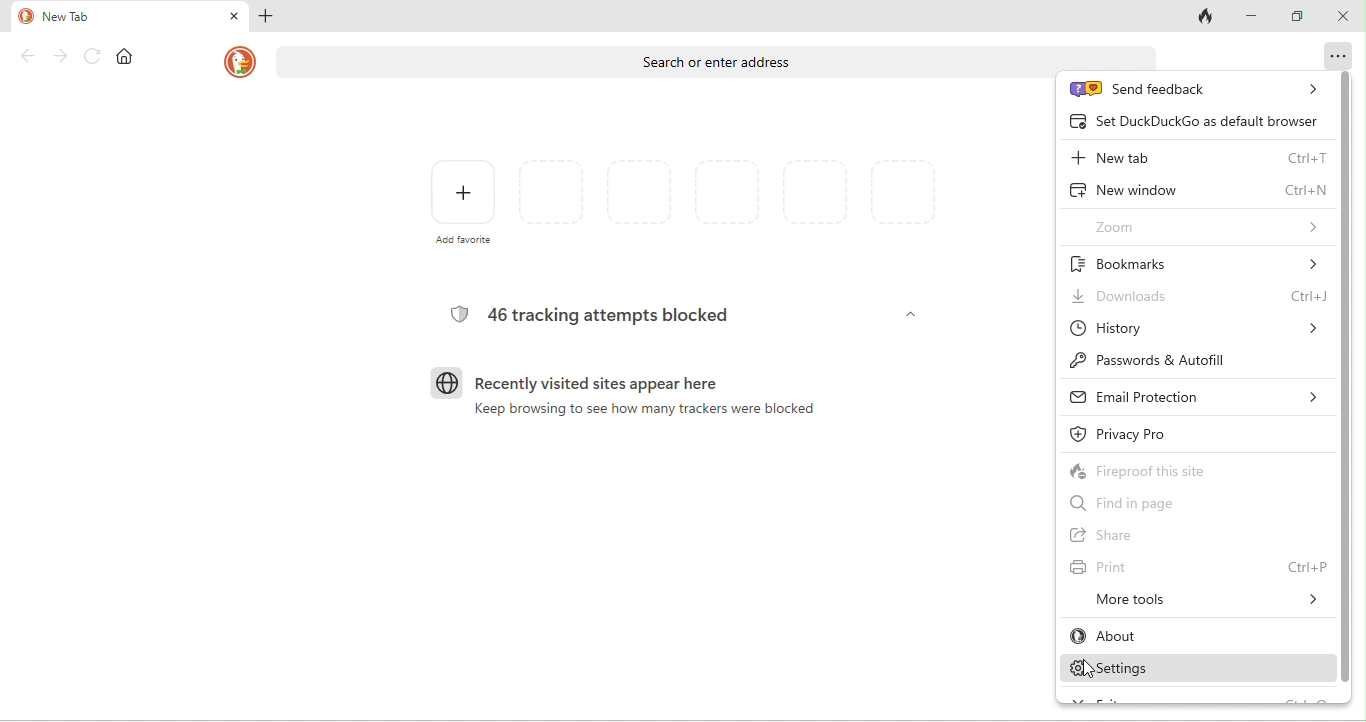 The width and height of the screenshot is (1366, 722). Describe the element at coordinates (1345, 20) in the screenshot. I see `close` at that location.